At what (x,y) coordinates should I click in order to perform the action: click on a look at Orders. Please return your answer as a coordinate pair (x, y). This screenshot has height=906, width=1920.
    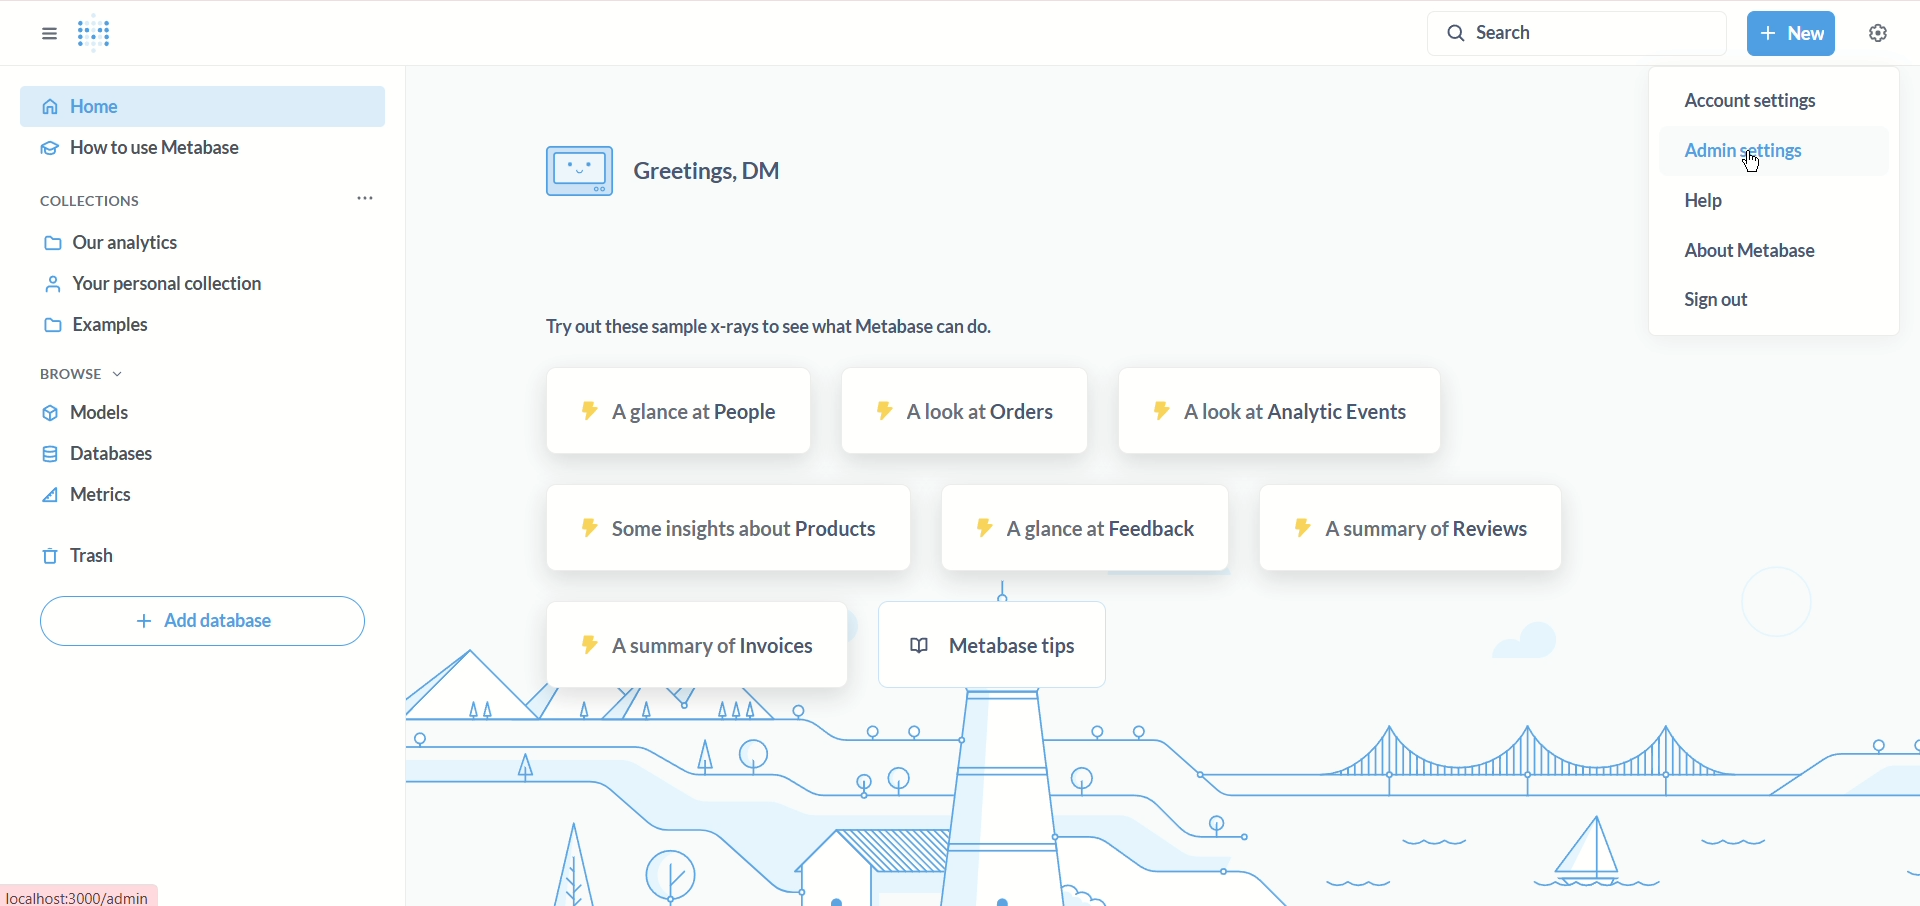
    Looking at the image, I should click on (965, 411).